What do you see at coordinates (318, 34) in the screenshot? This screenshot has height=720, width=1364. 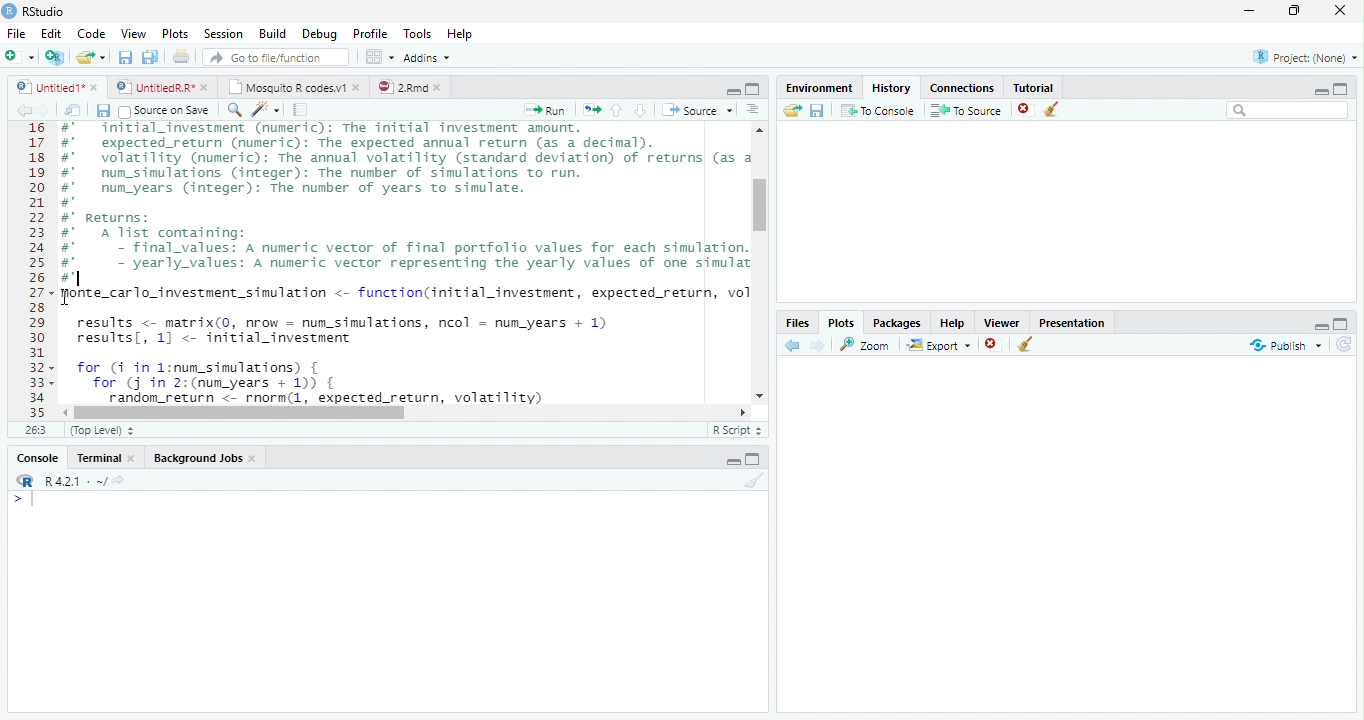 I see `Debug` at bounding box center [318, 34].